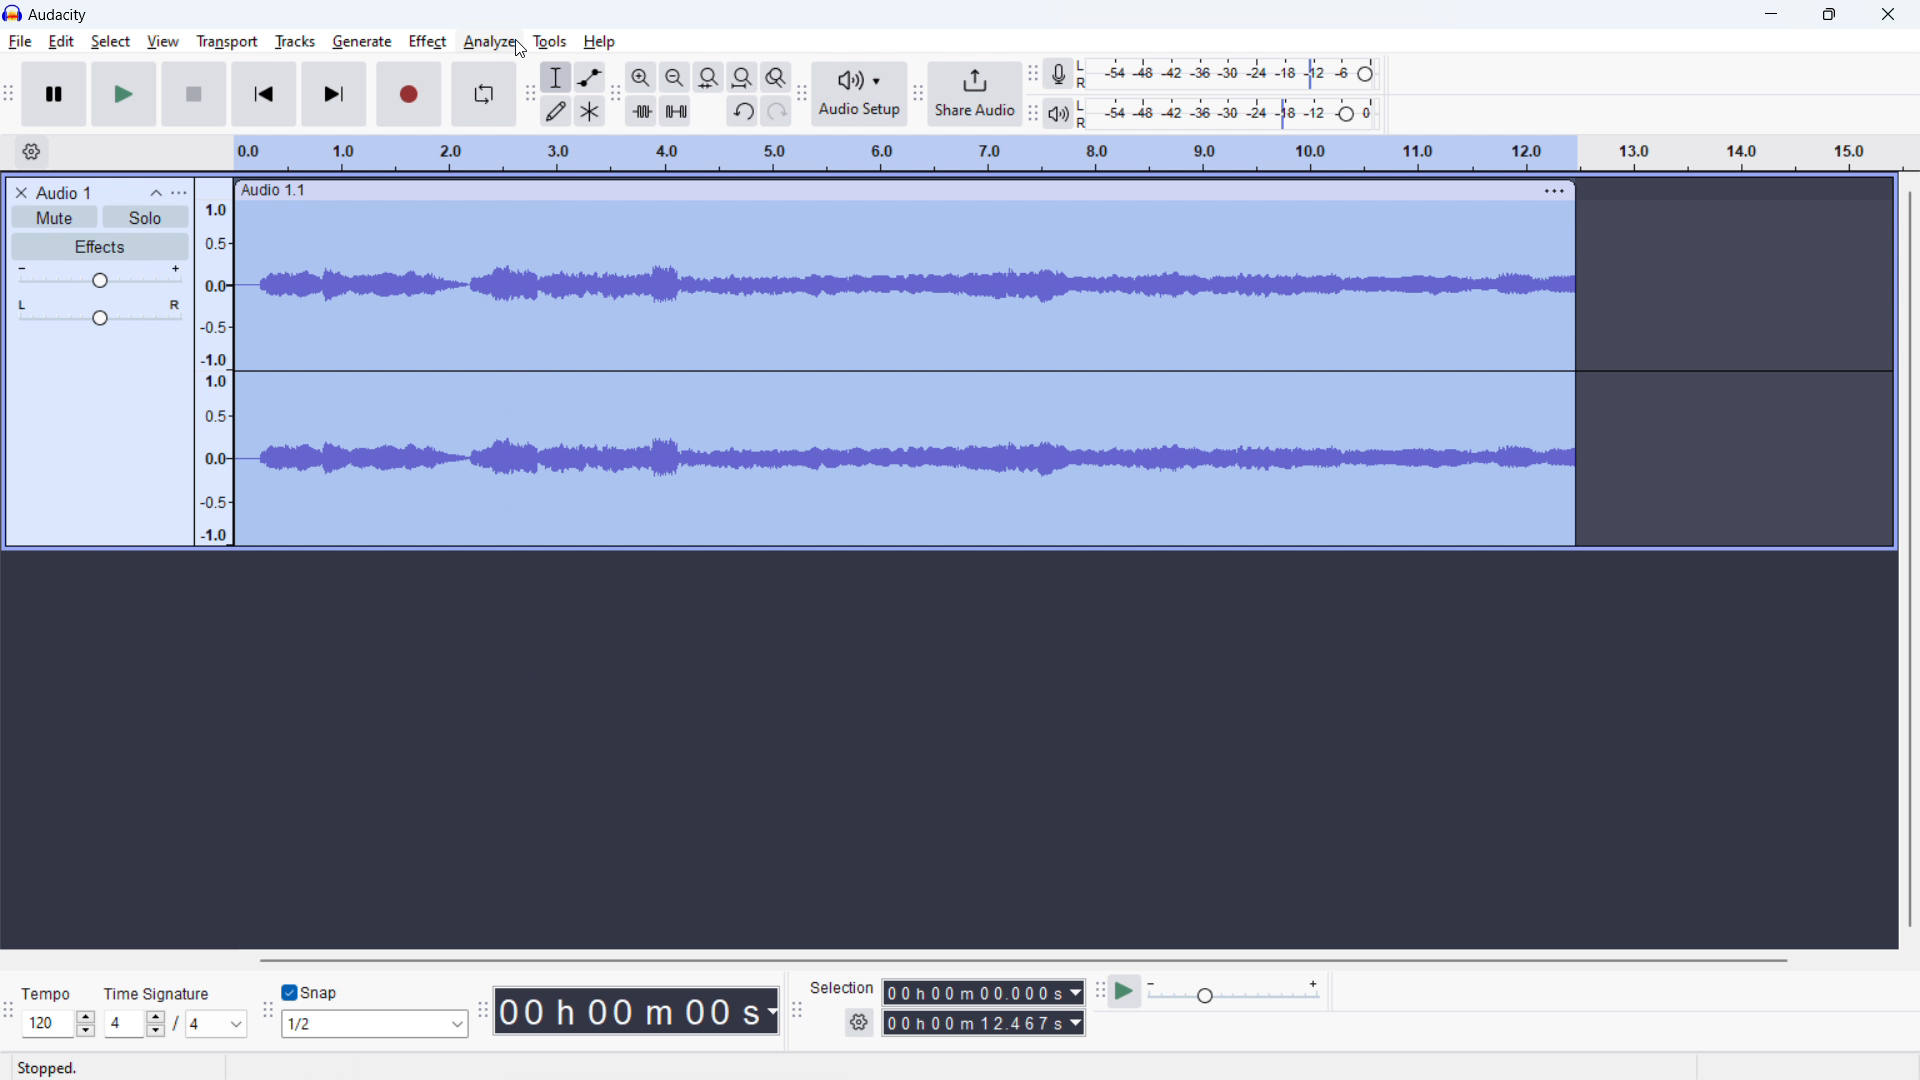  Describe the element at coordinates (1057, 74) in the screenshot. I see `recording meter` at that location.